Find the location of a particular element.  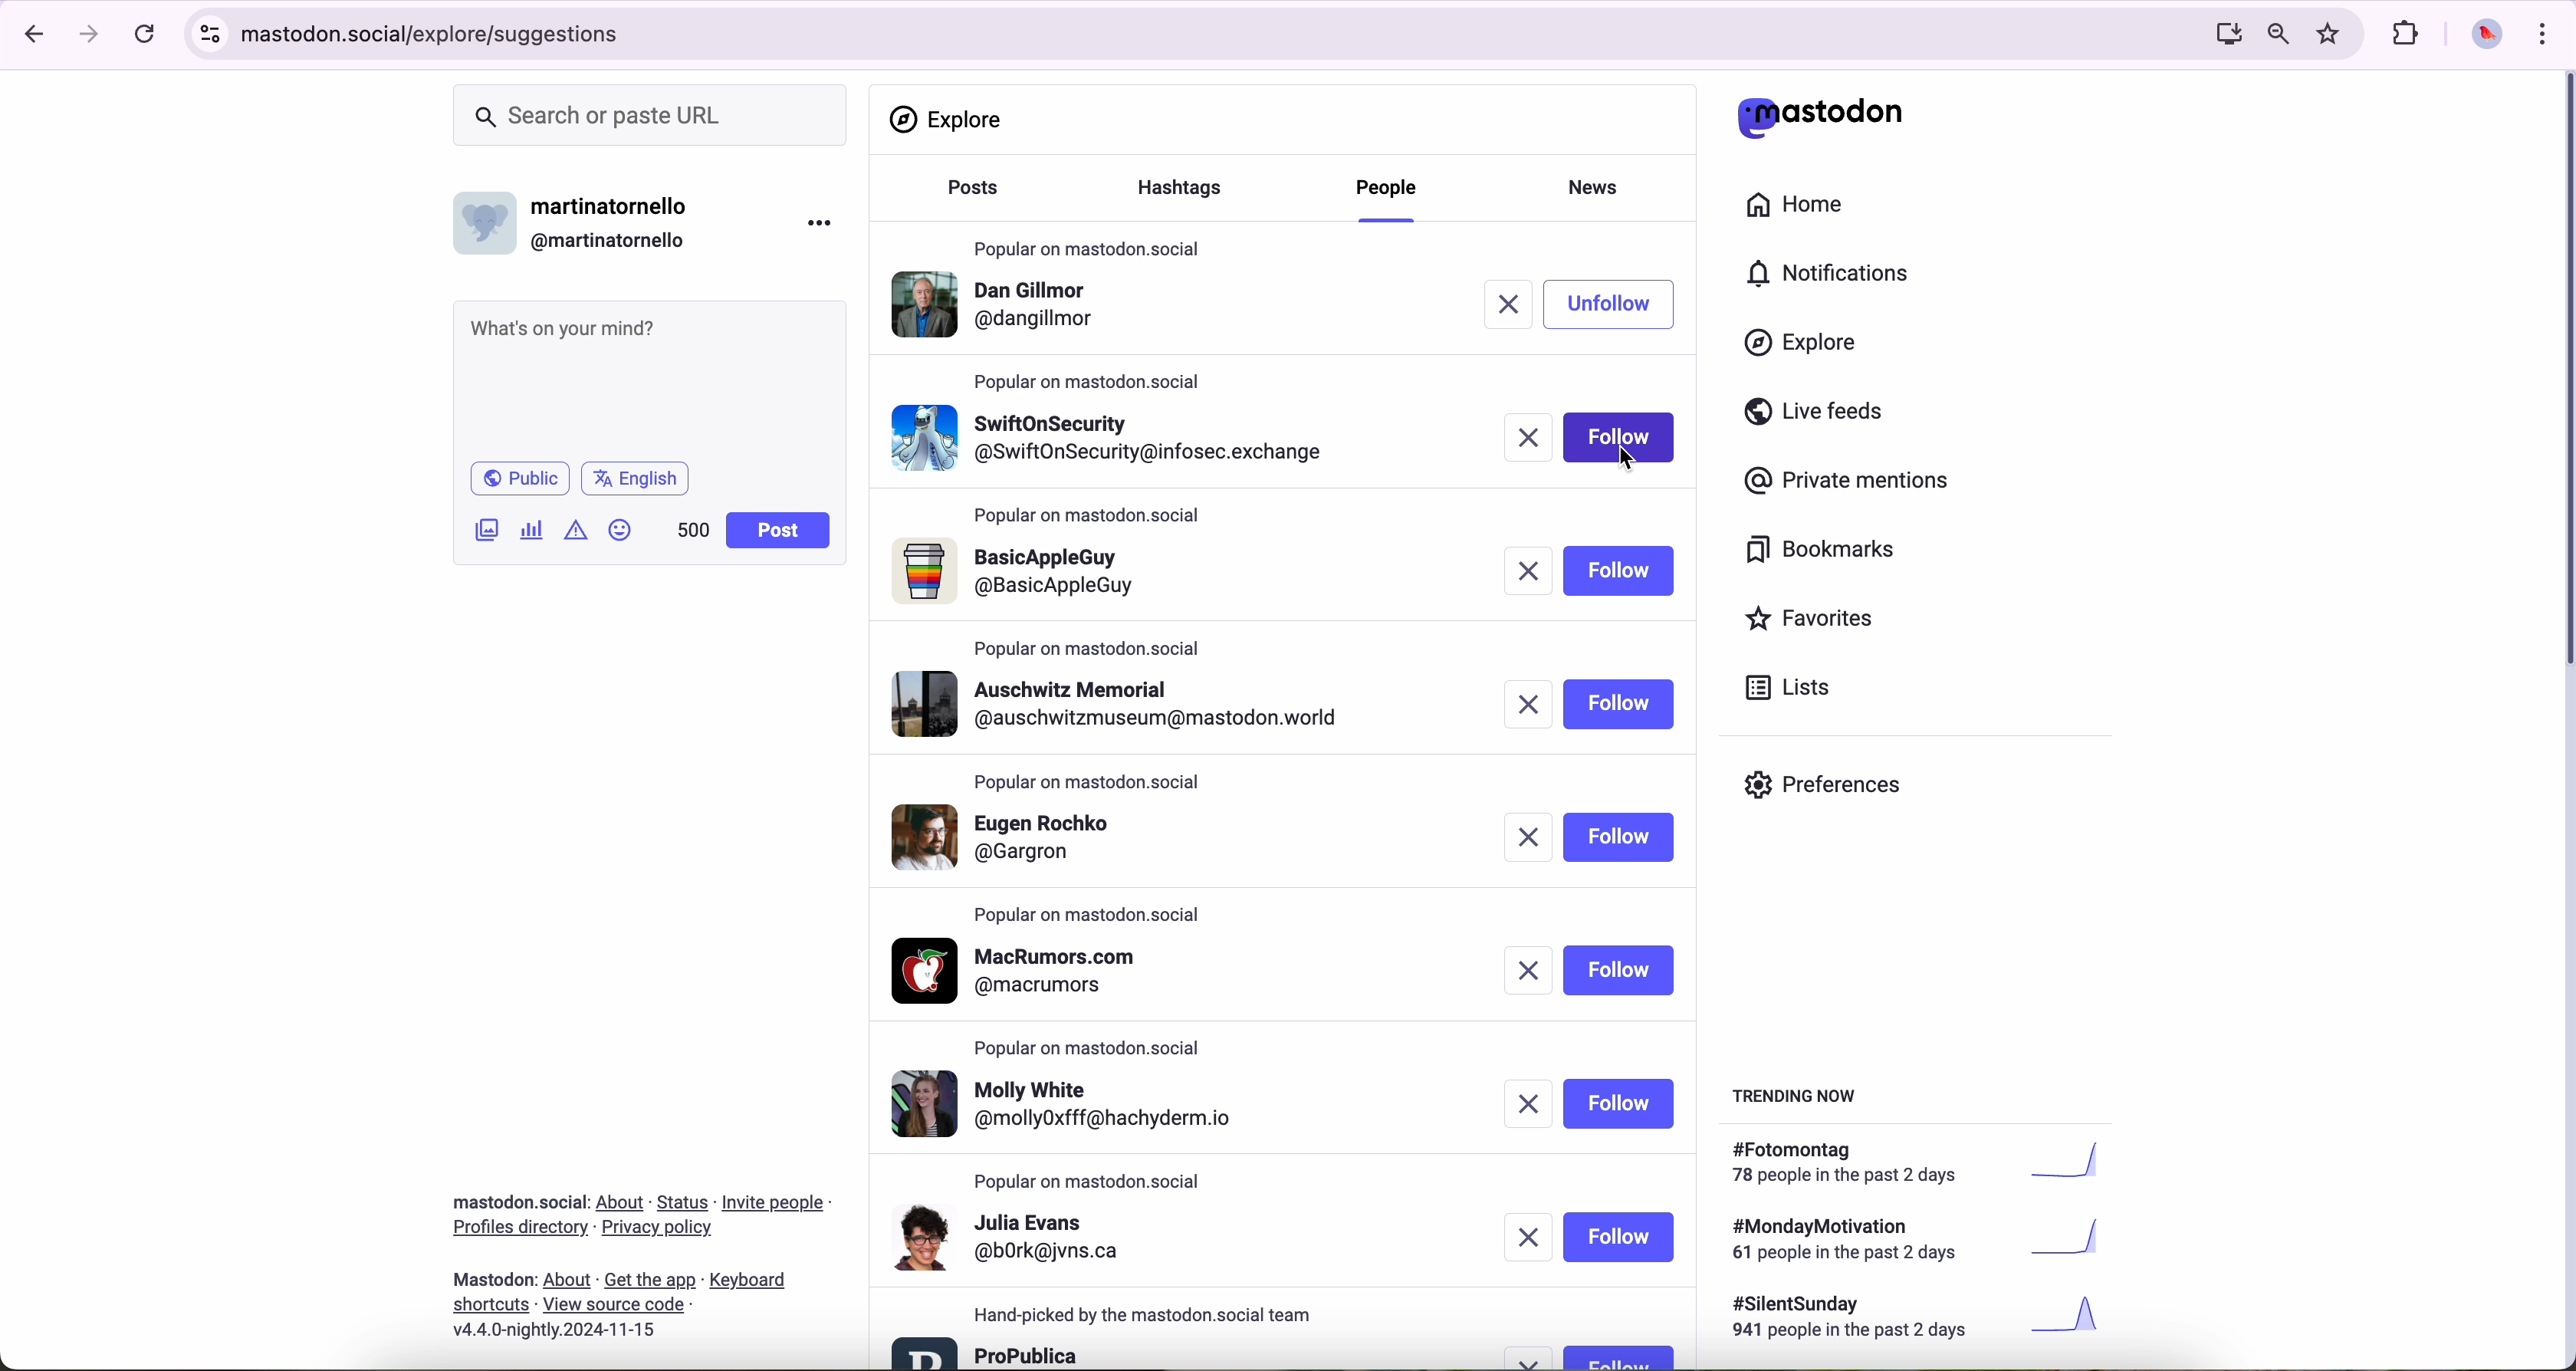

popular on mastodon.social is located at coordinates (1090, 917).